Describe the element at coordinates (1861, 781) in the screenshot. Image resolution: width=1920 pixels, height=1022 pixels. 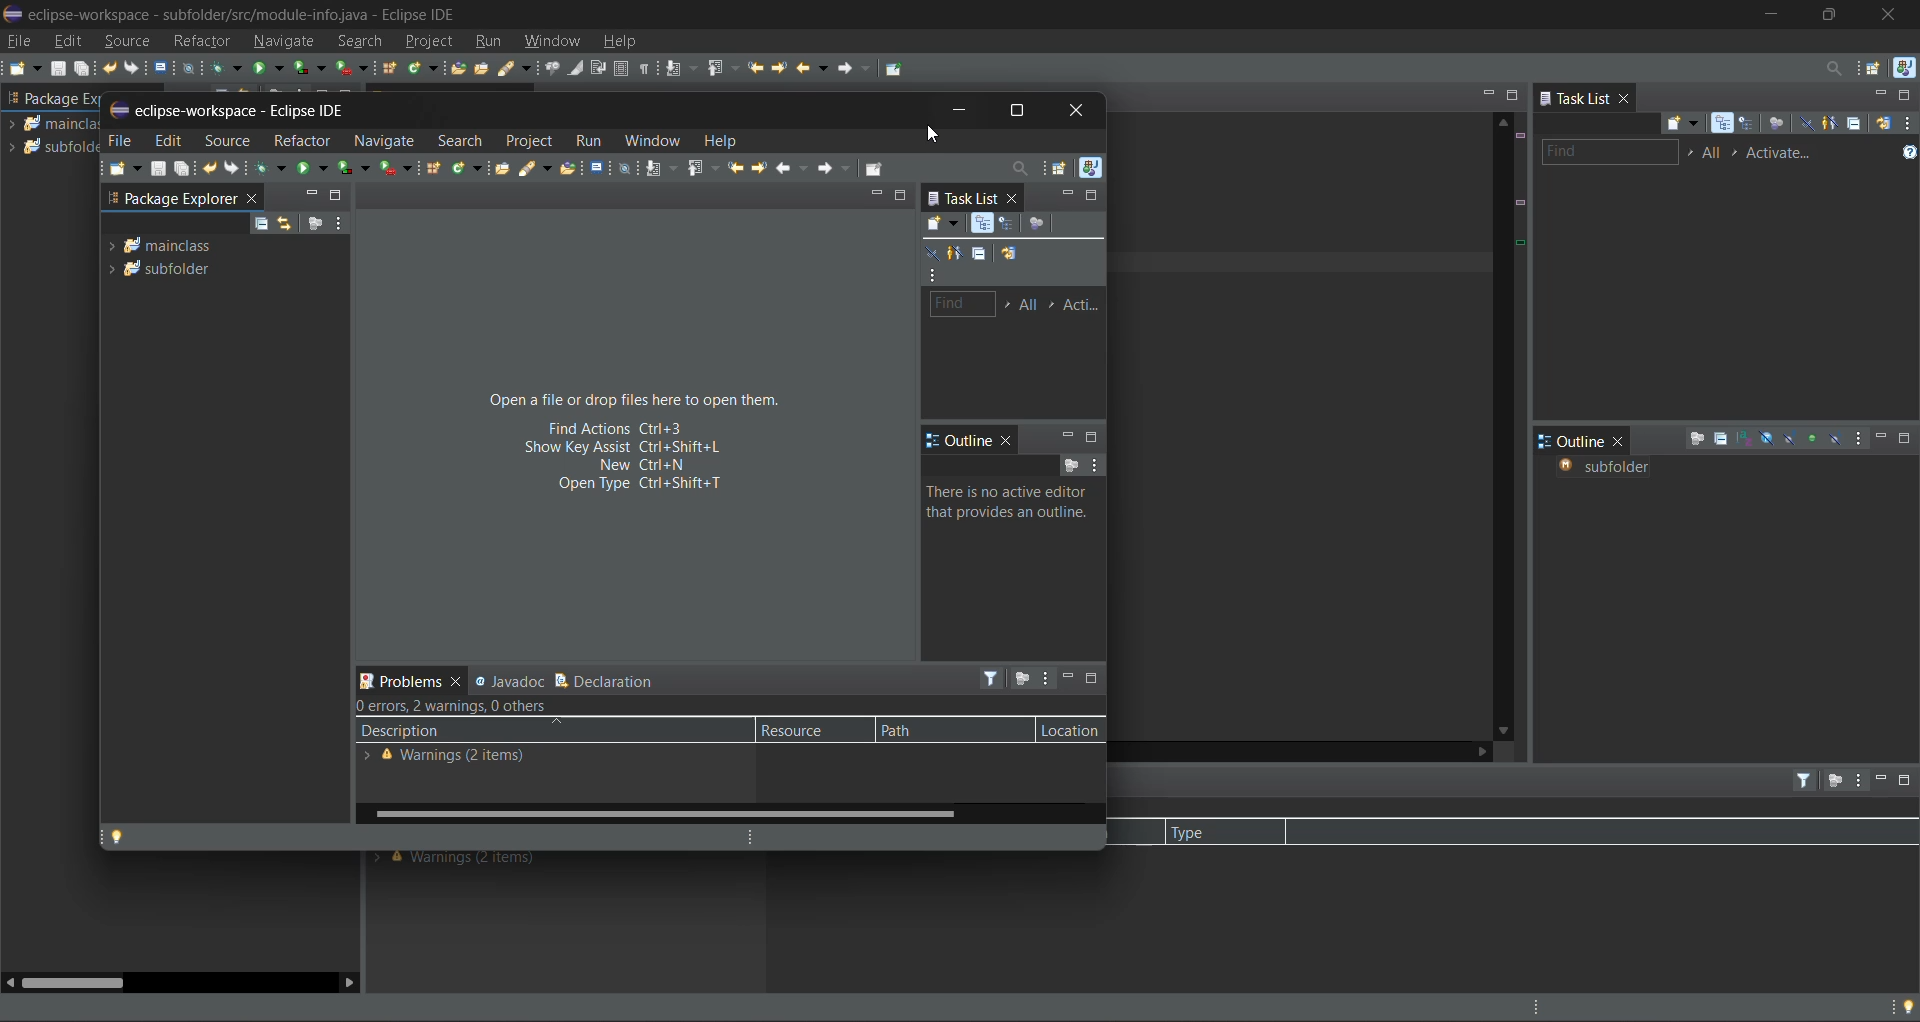
I see `view menu` at that location.